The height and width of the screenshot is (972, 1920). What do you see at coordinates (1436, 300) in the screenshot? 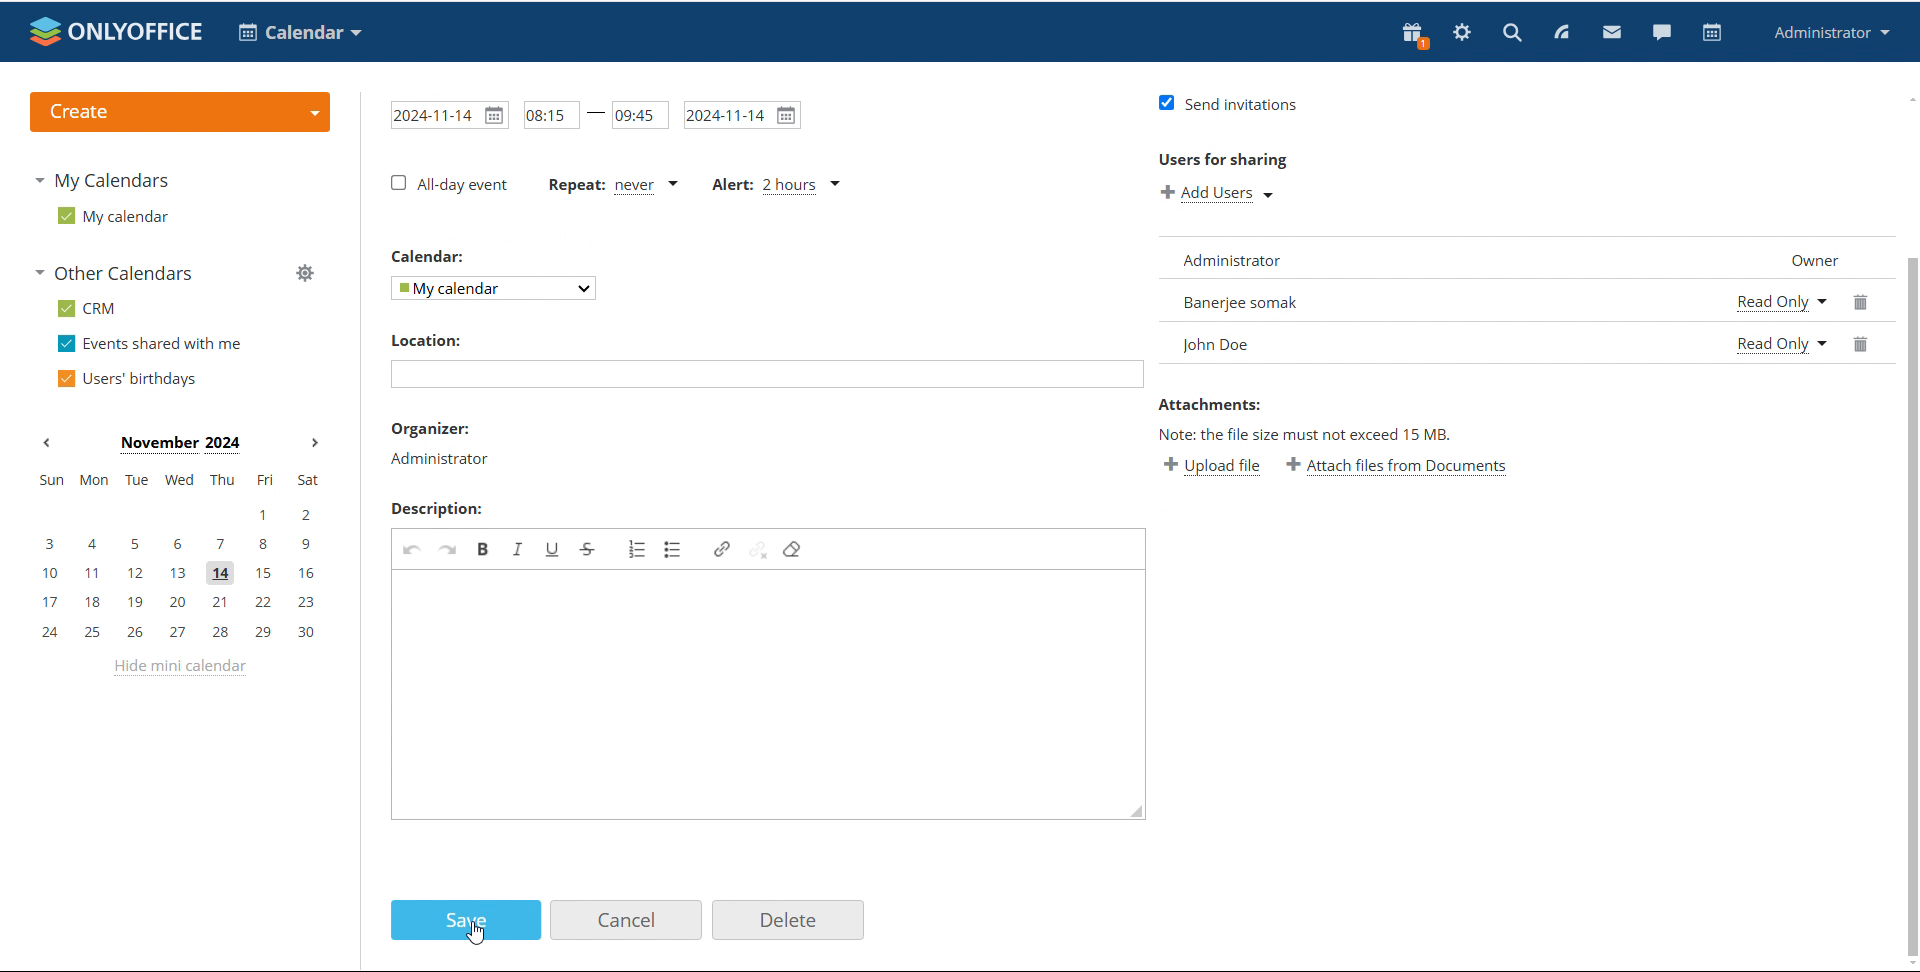
I see `list of users` at bounding box center [1436, 300].